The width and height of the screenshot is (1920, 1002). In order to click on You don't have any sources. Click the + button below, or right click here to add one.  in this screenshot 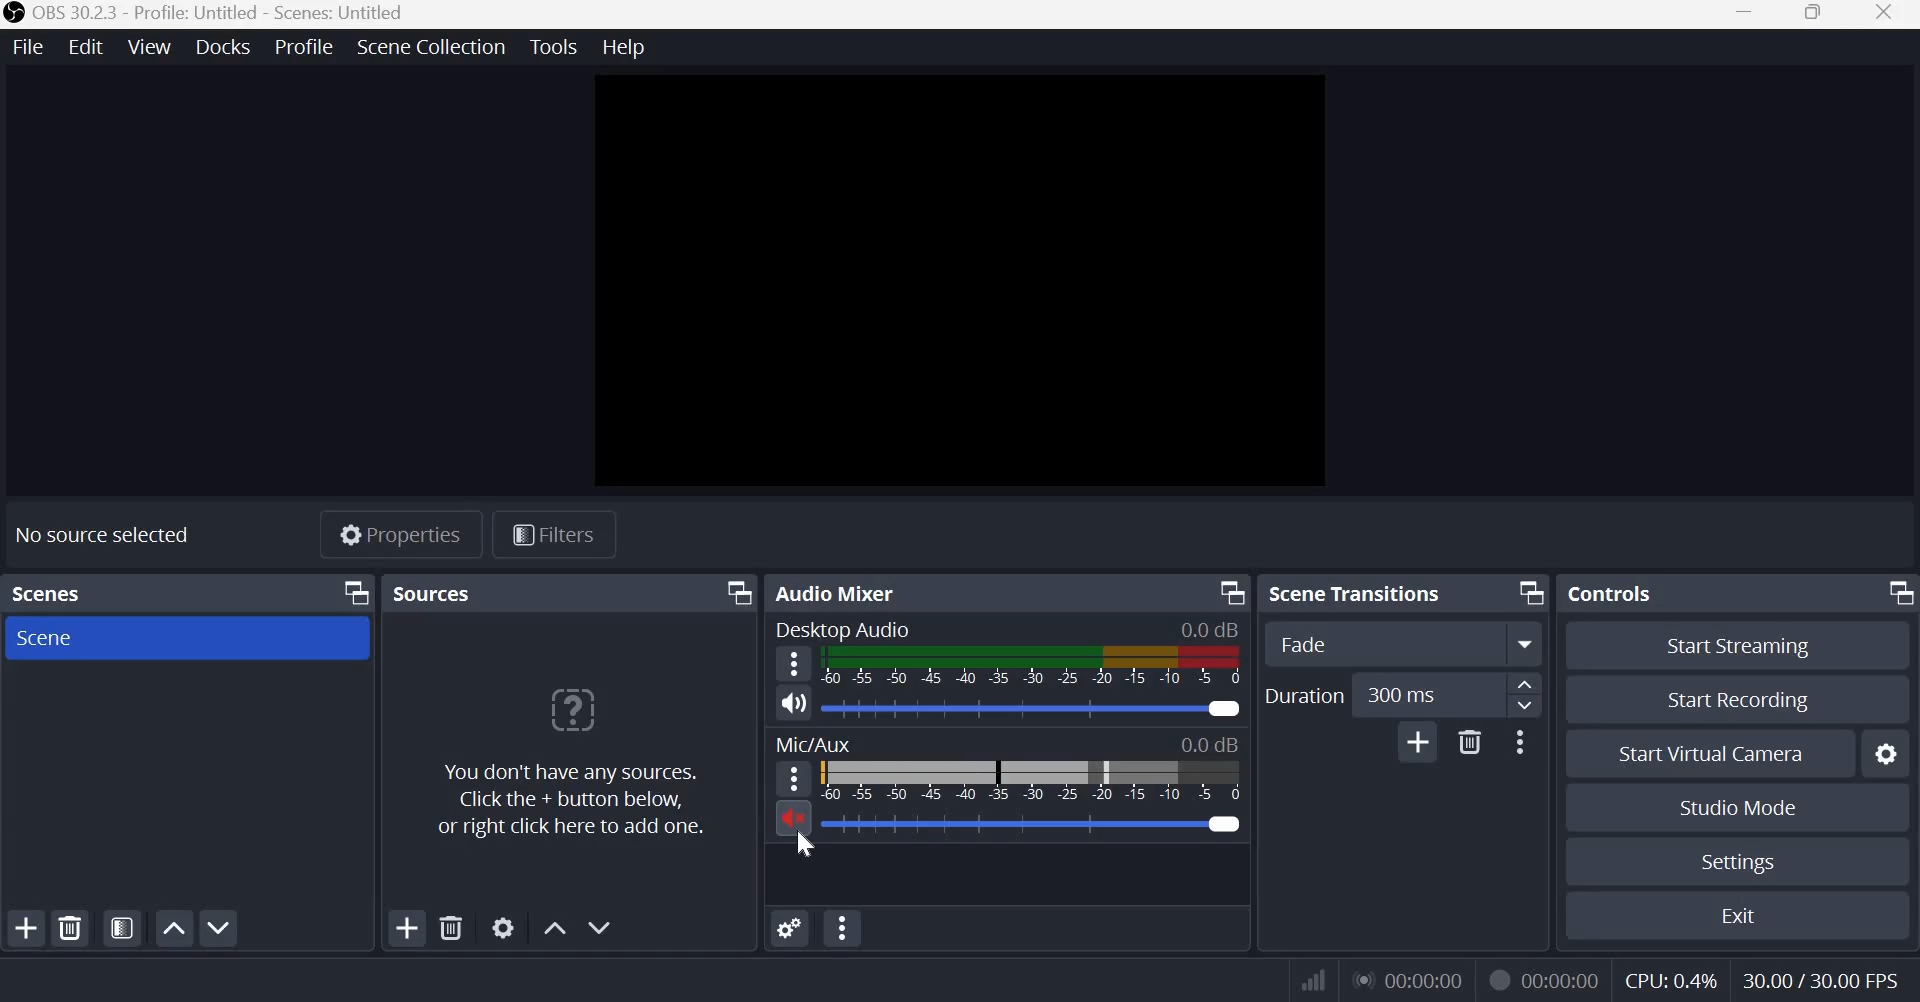, I will do `click(571, 763)`.